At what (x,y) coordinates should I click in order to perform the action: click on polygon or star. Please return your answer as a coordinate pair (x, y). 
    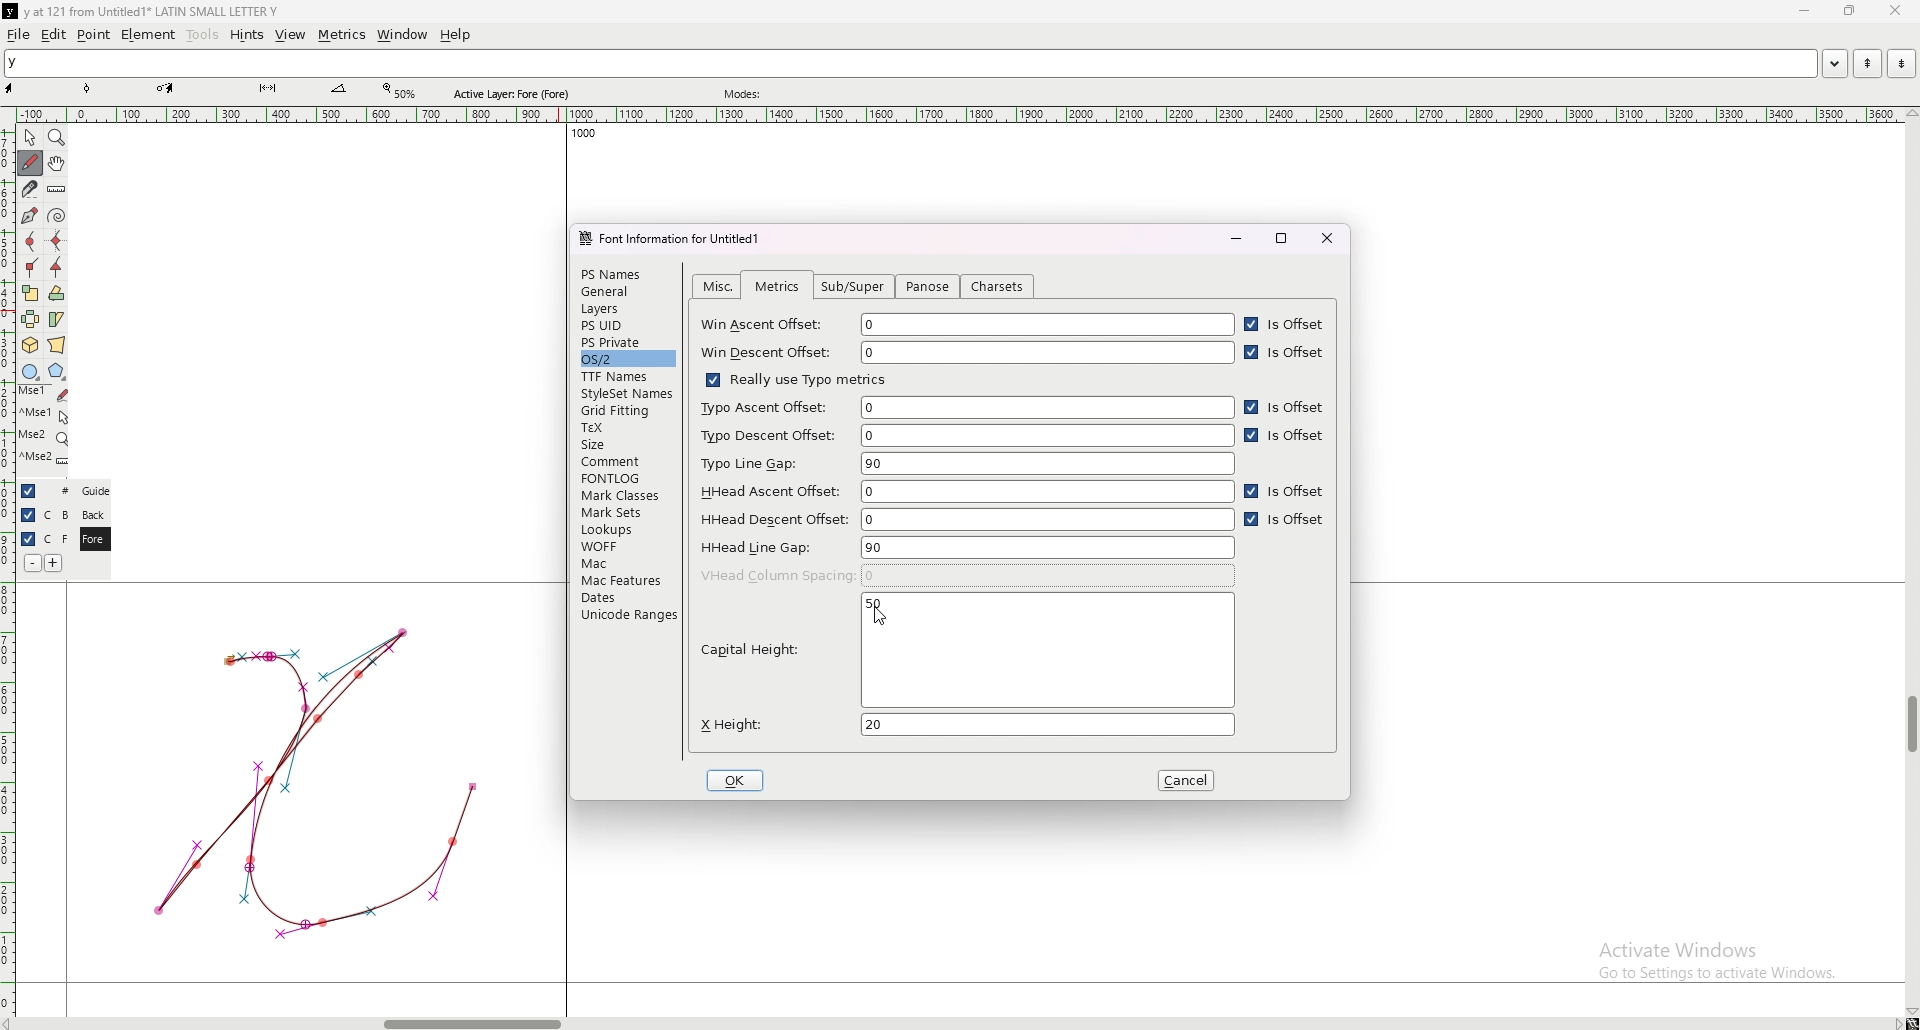
    Looking at the image, I should click on (57, 372).